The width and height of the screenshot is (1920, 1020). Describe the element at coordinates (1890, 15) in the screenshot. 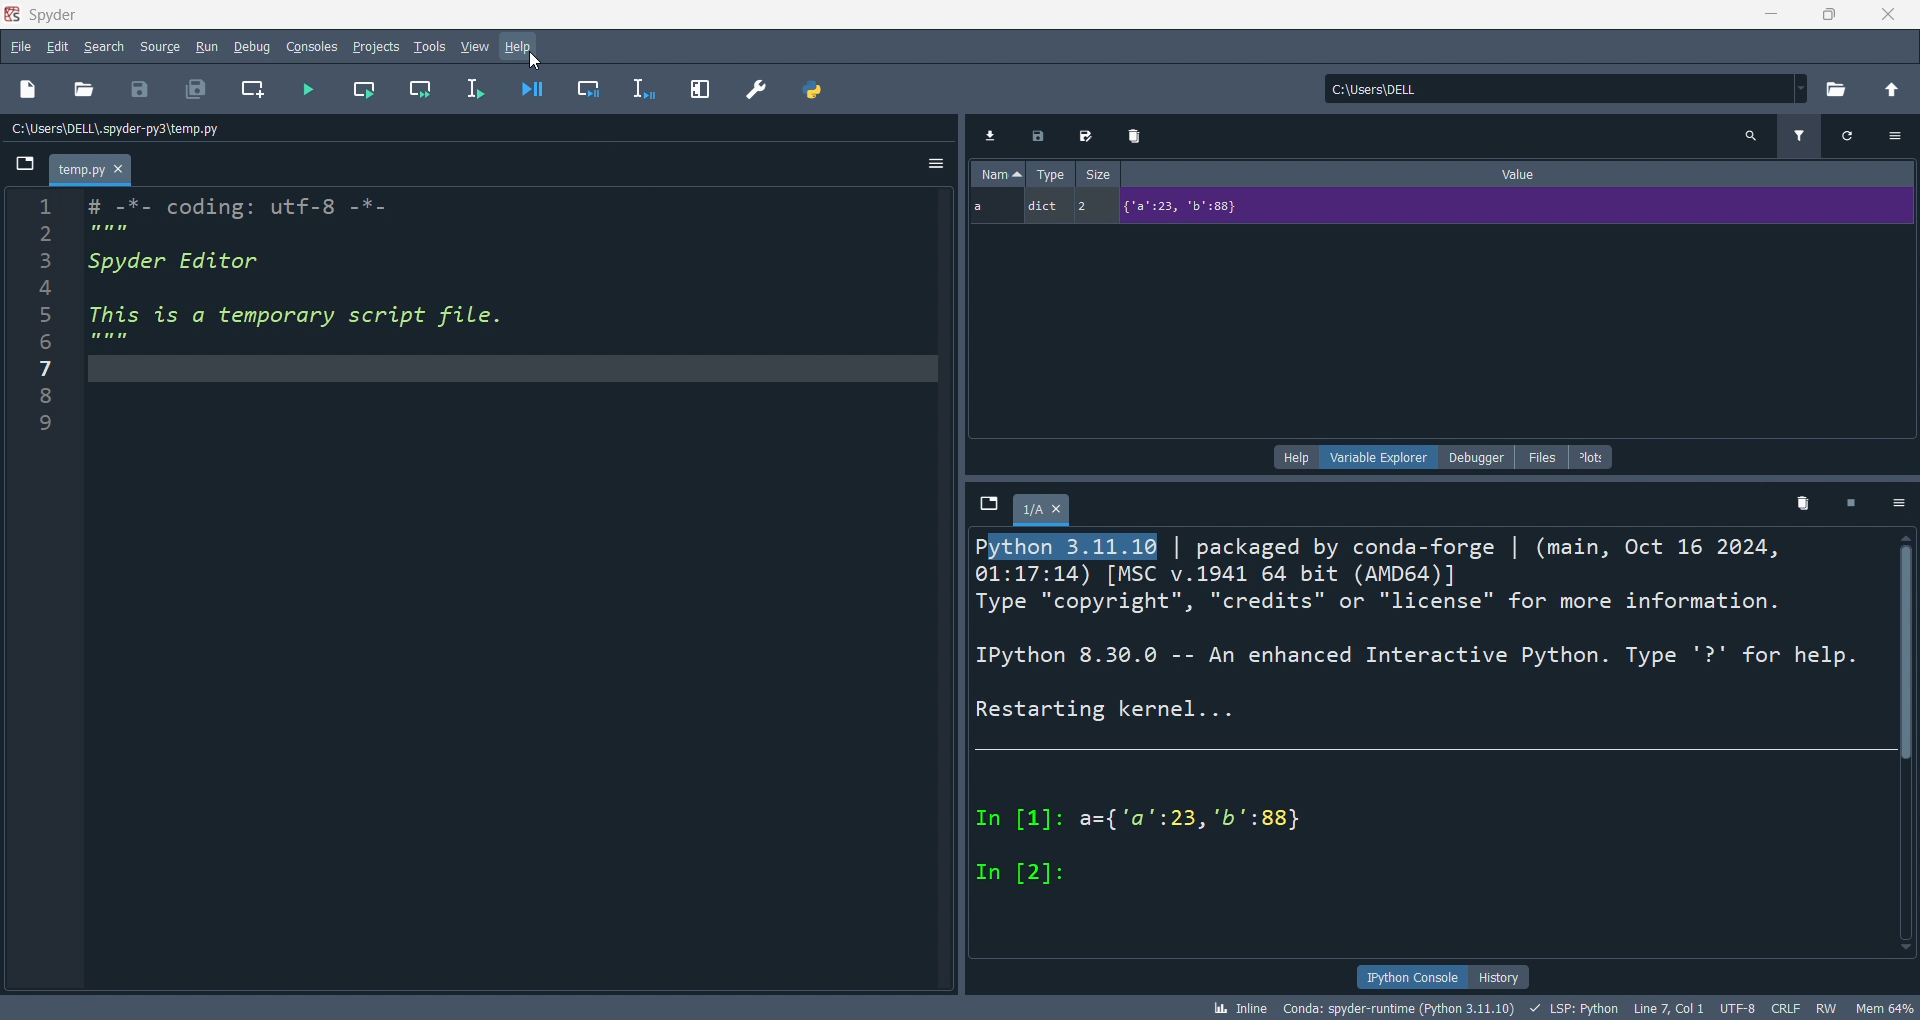

I see `close` at that location.